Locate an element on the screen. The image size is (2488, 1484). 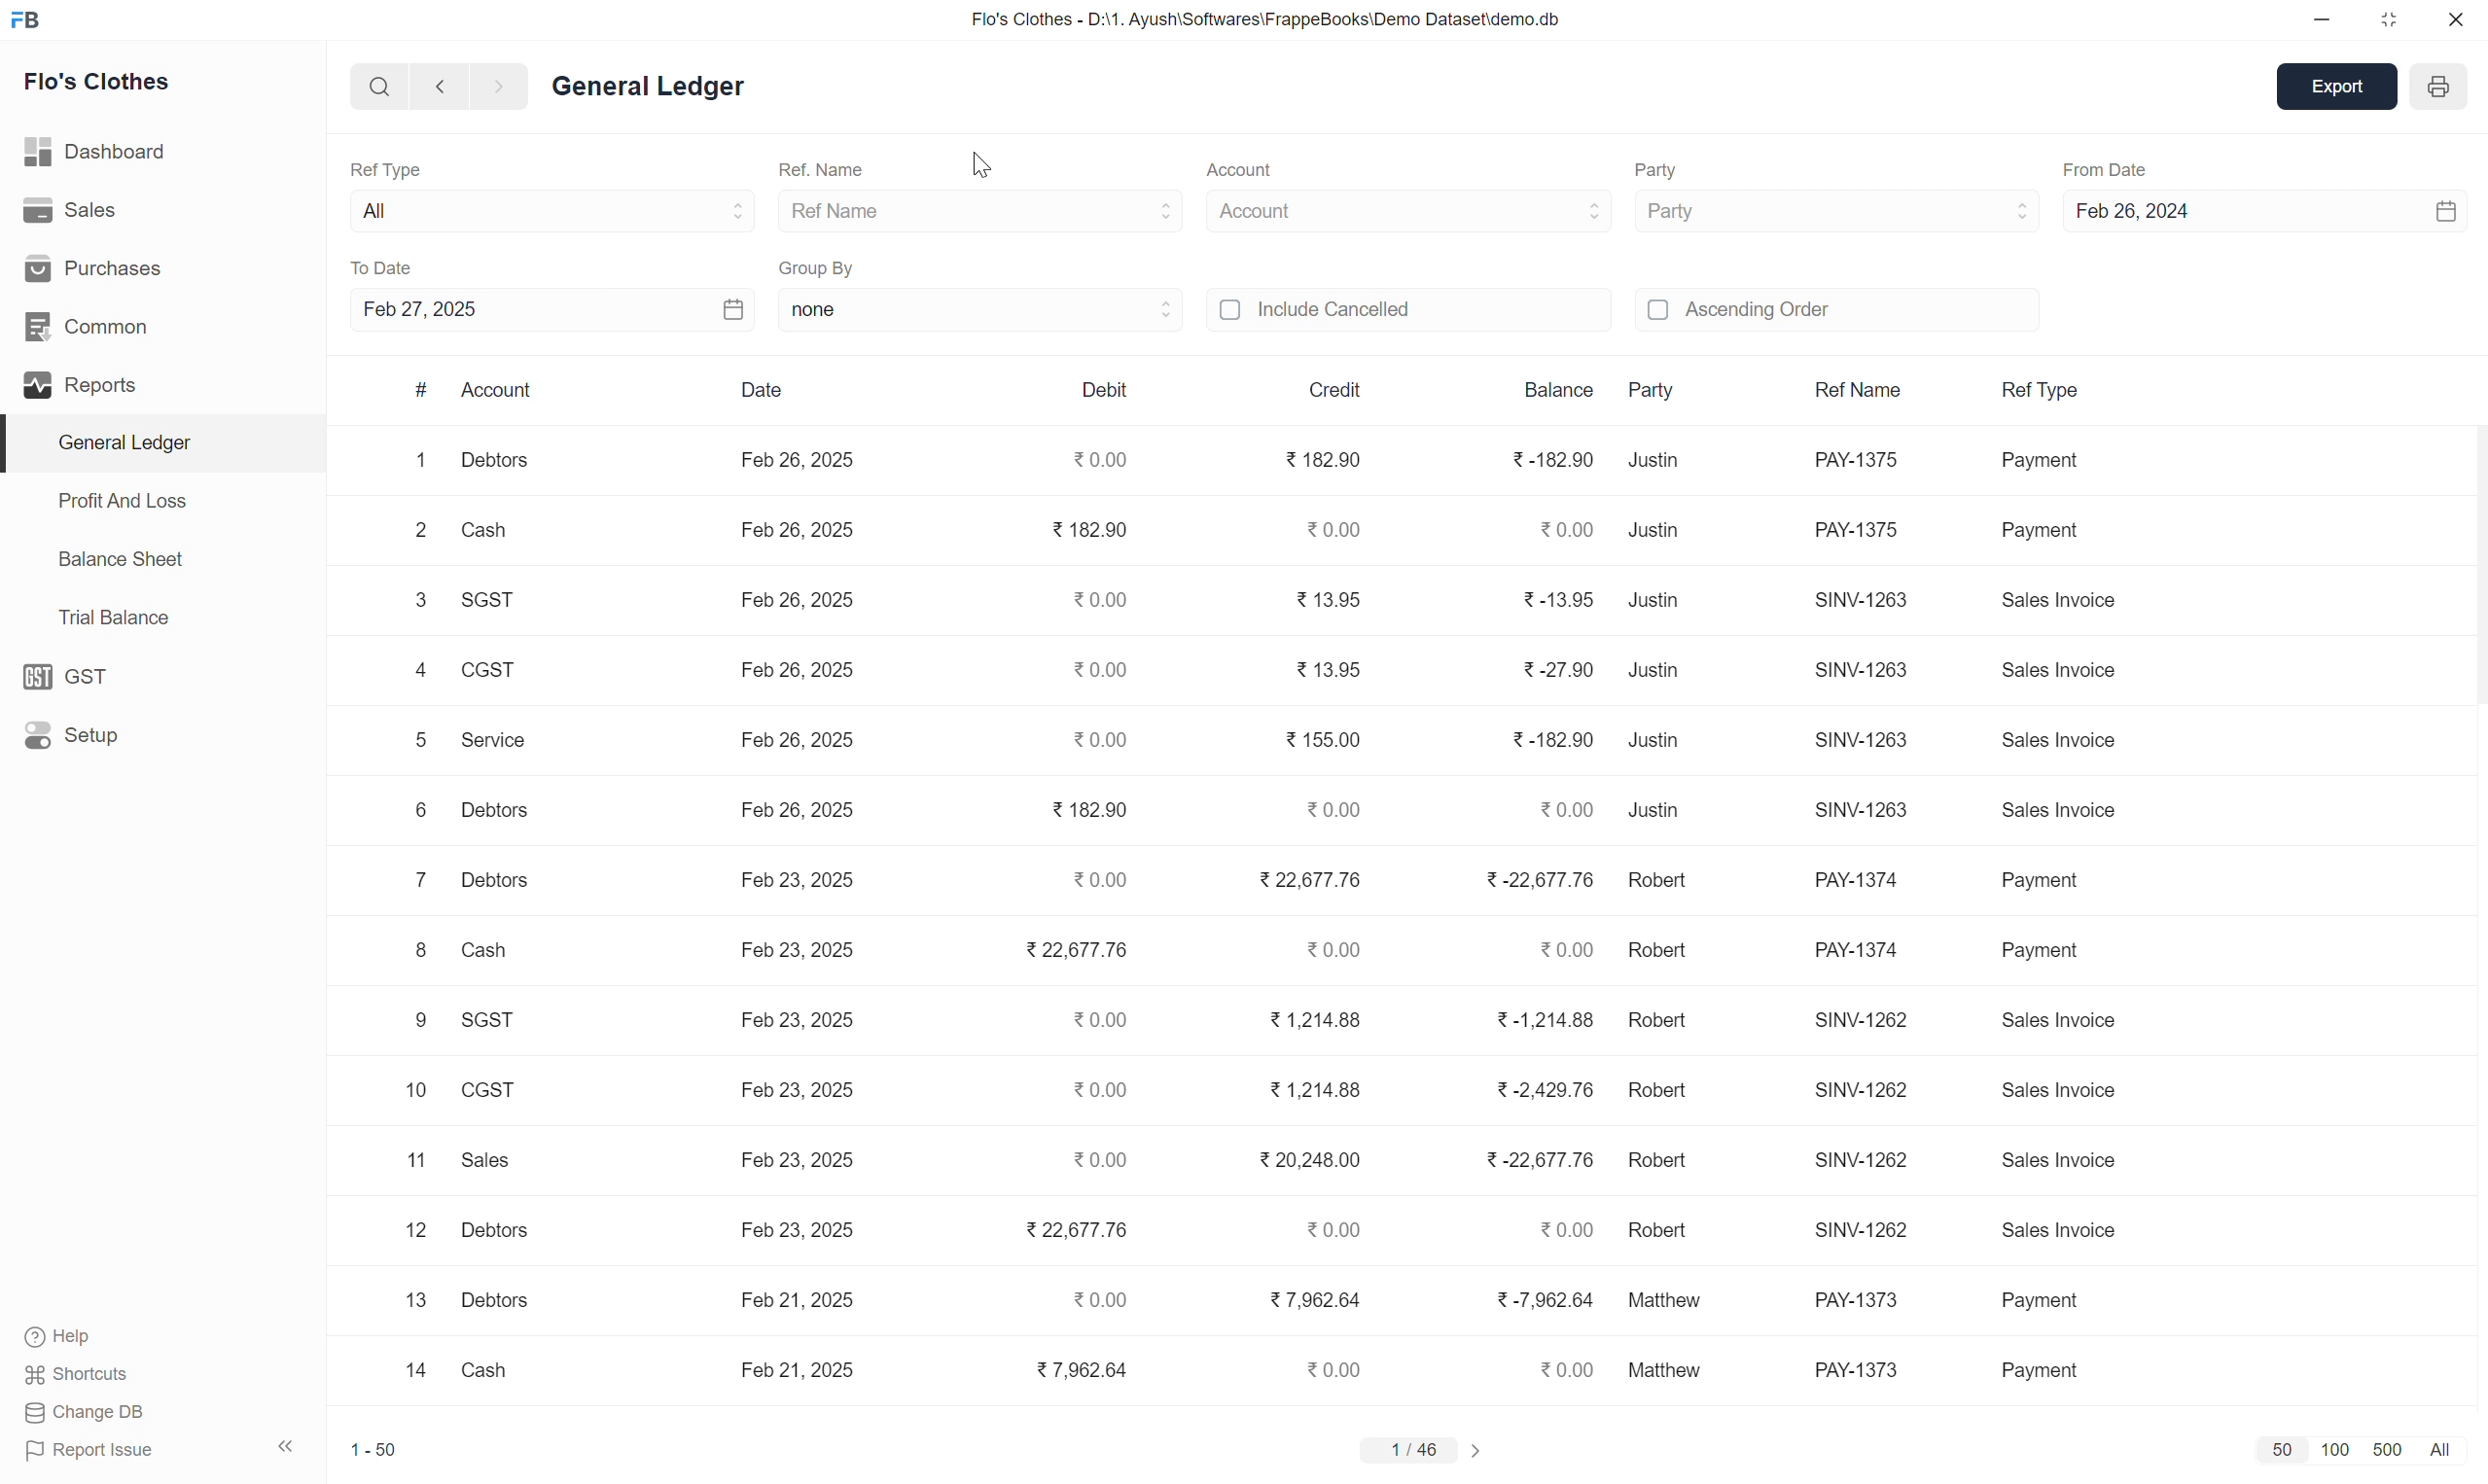
-7,962.64 is located at coordinates (1541, 1299).